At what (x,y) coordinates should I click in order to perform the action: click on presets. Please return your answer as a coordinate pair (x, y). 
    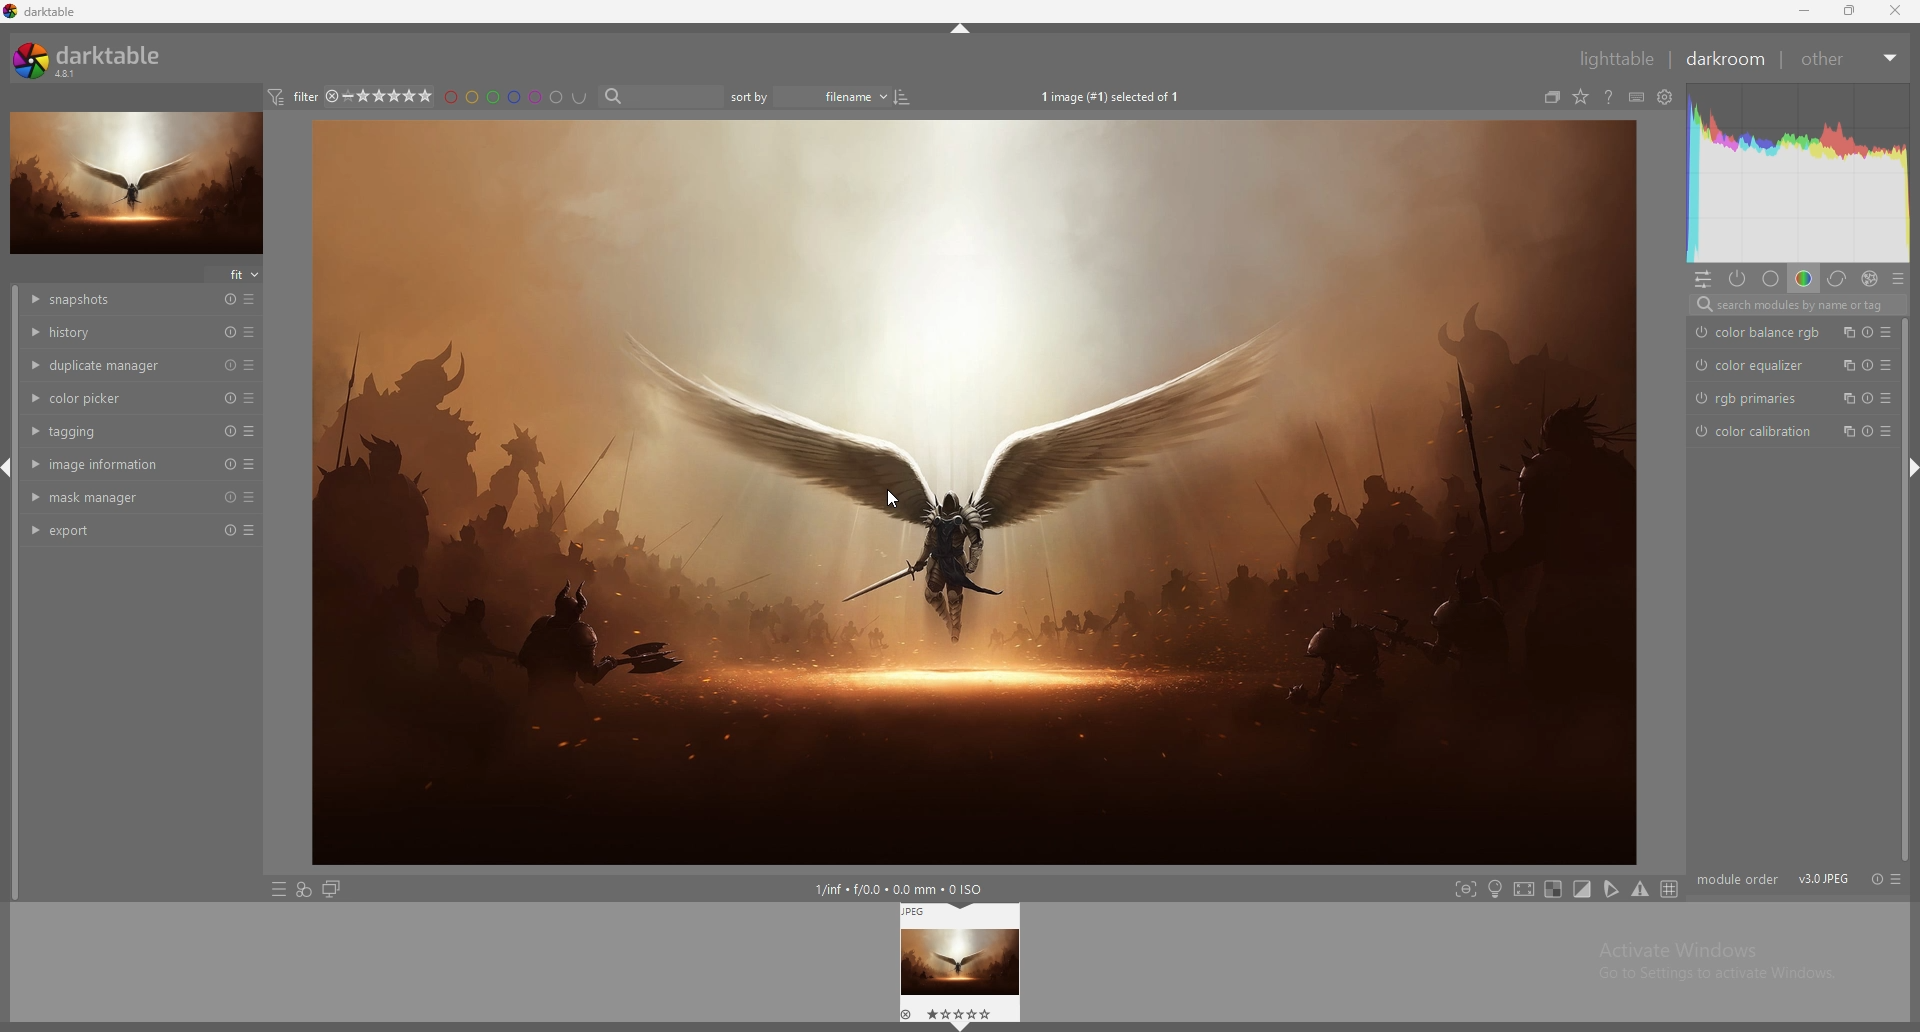
    Looking at the image, I should click on (1898, 278).